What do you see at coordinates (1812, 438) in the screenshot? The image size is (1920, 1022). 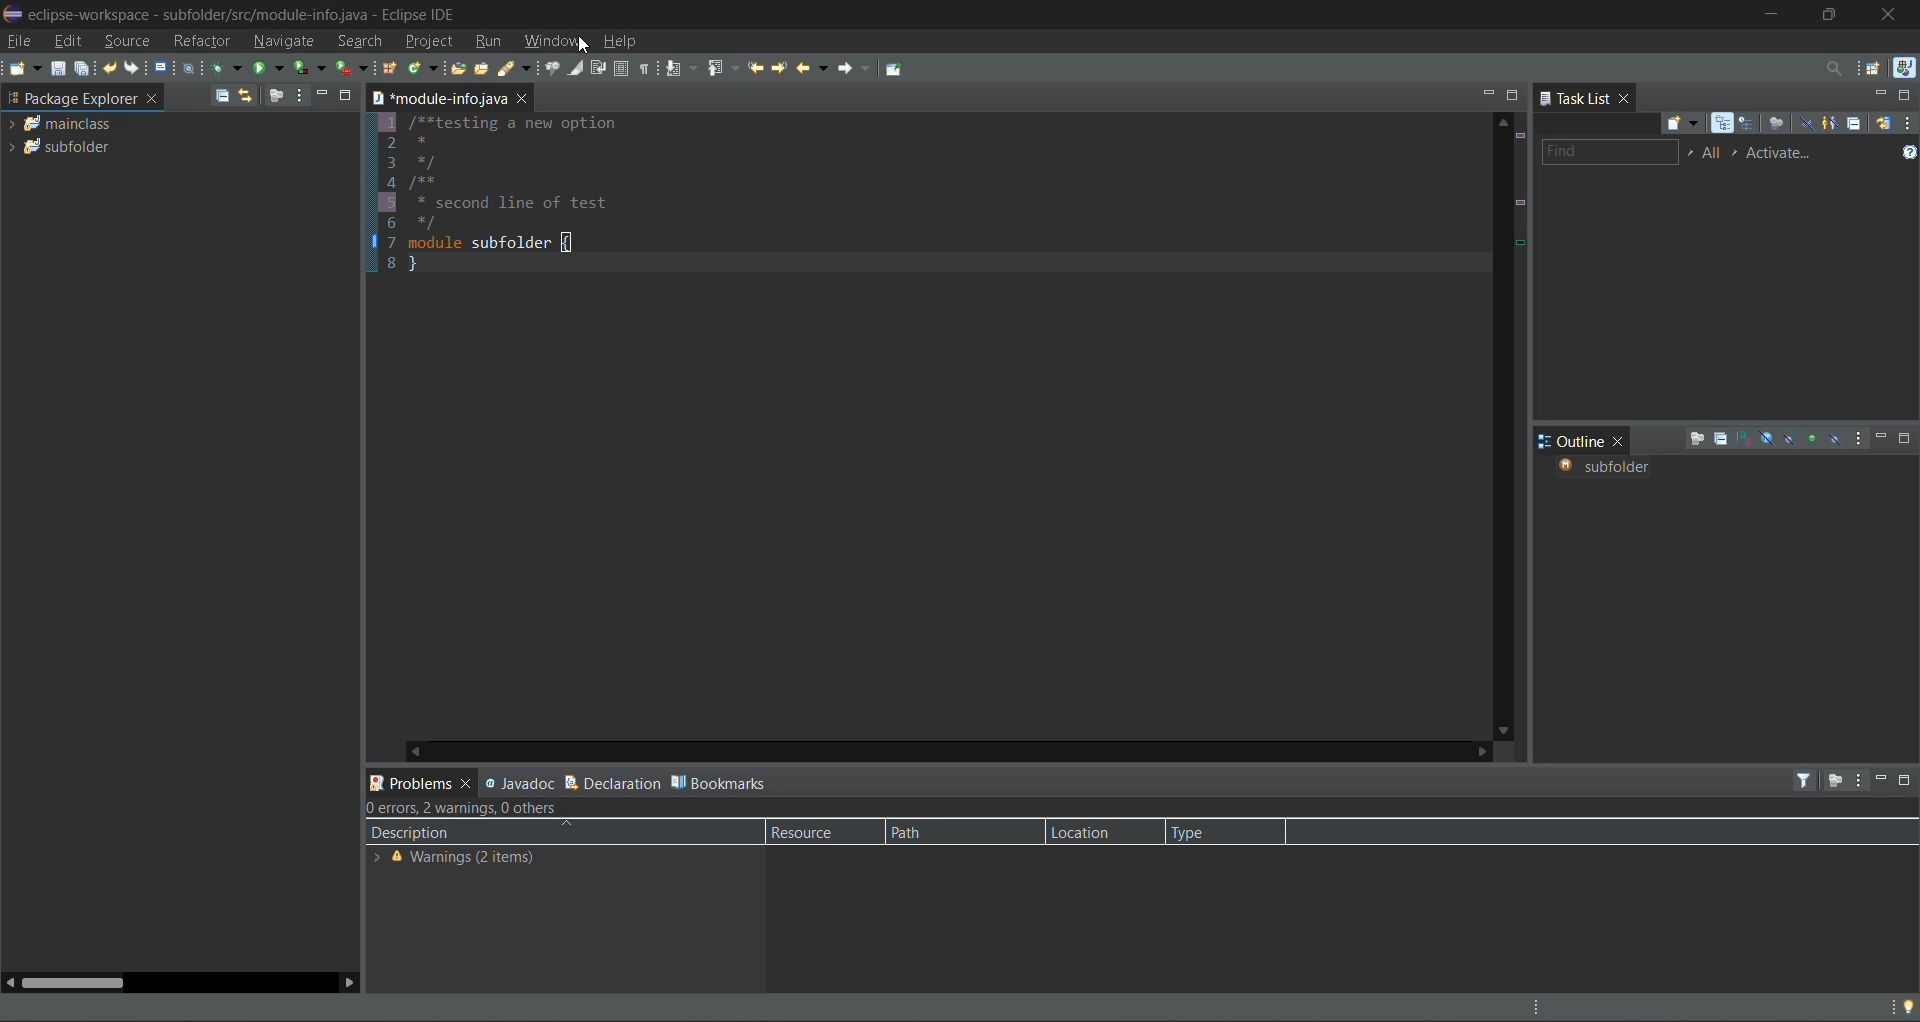 I see `hide non public members` at bounding box center [1812, 438].